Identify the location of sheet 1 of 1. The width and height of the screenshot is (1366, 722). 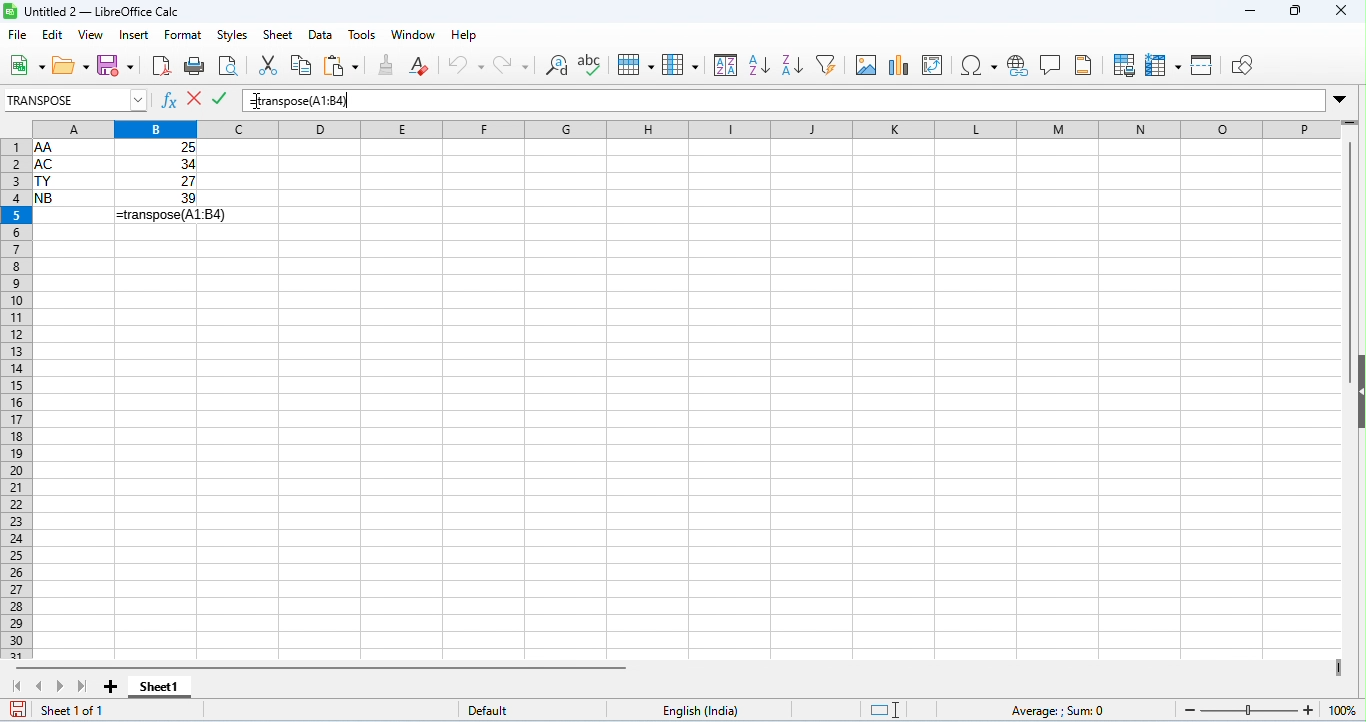
(76, 710).